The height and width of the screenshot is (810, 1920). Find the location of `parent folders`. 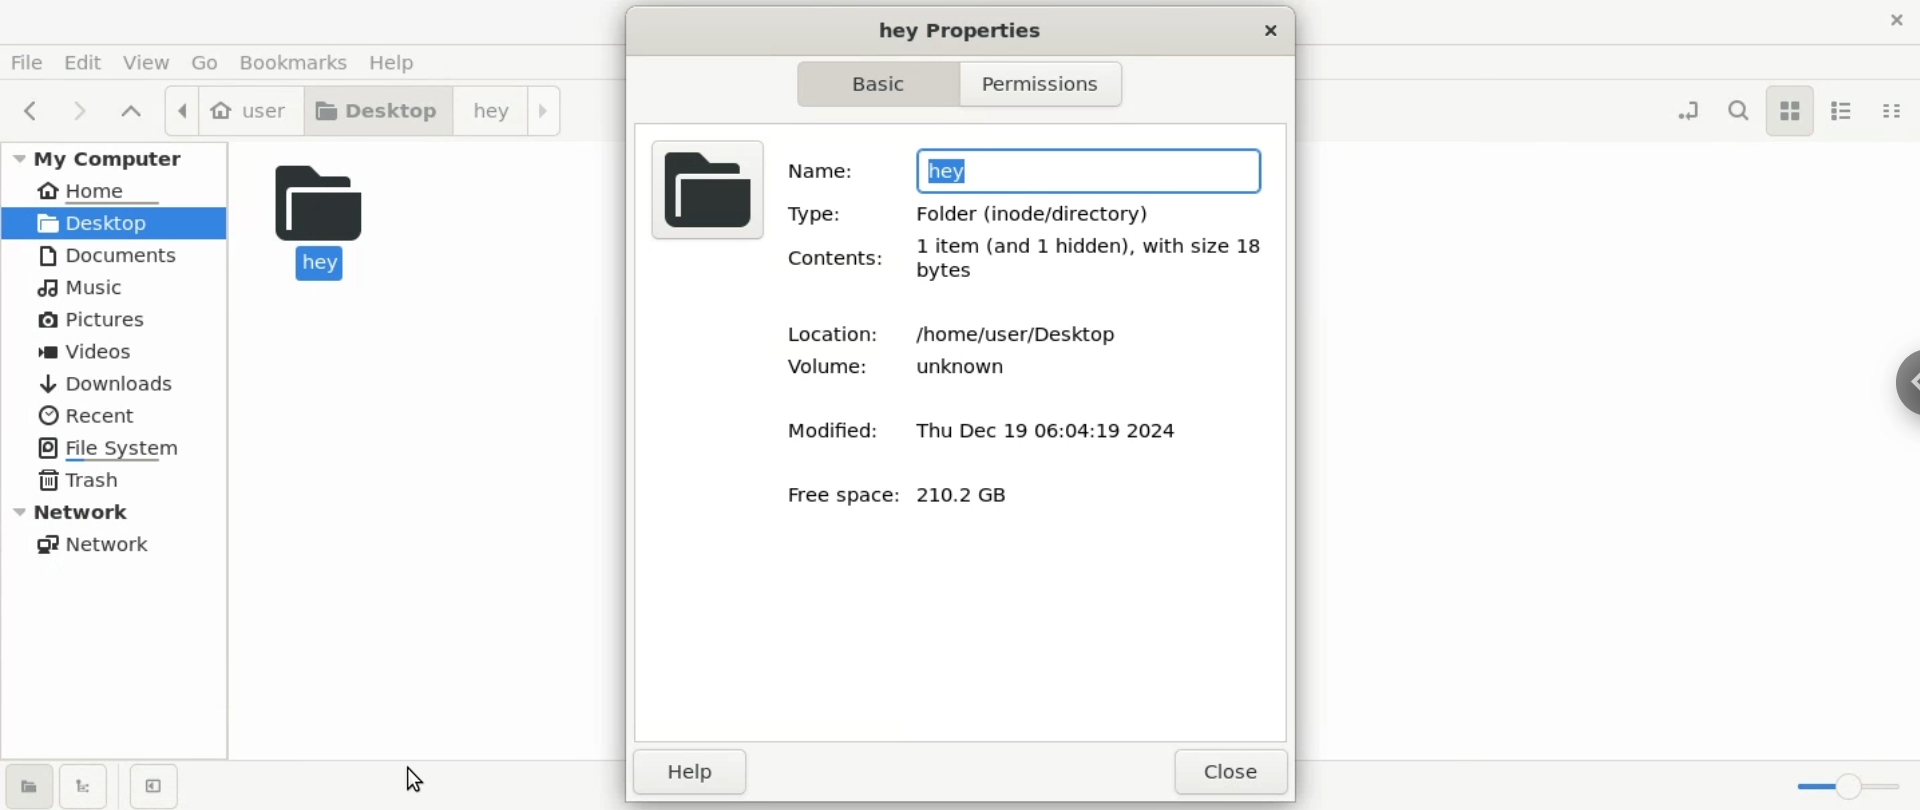

parent folders is located at coordinates (135, 114).